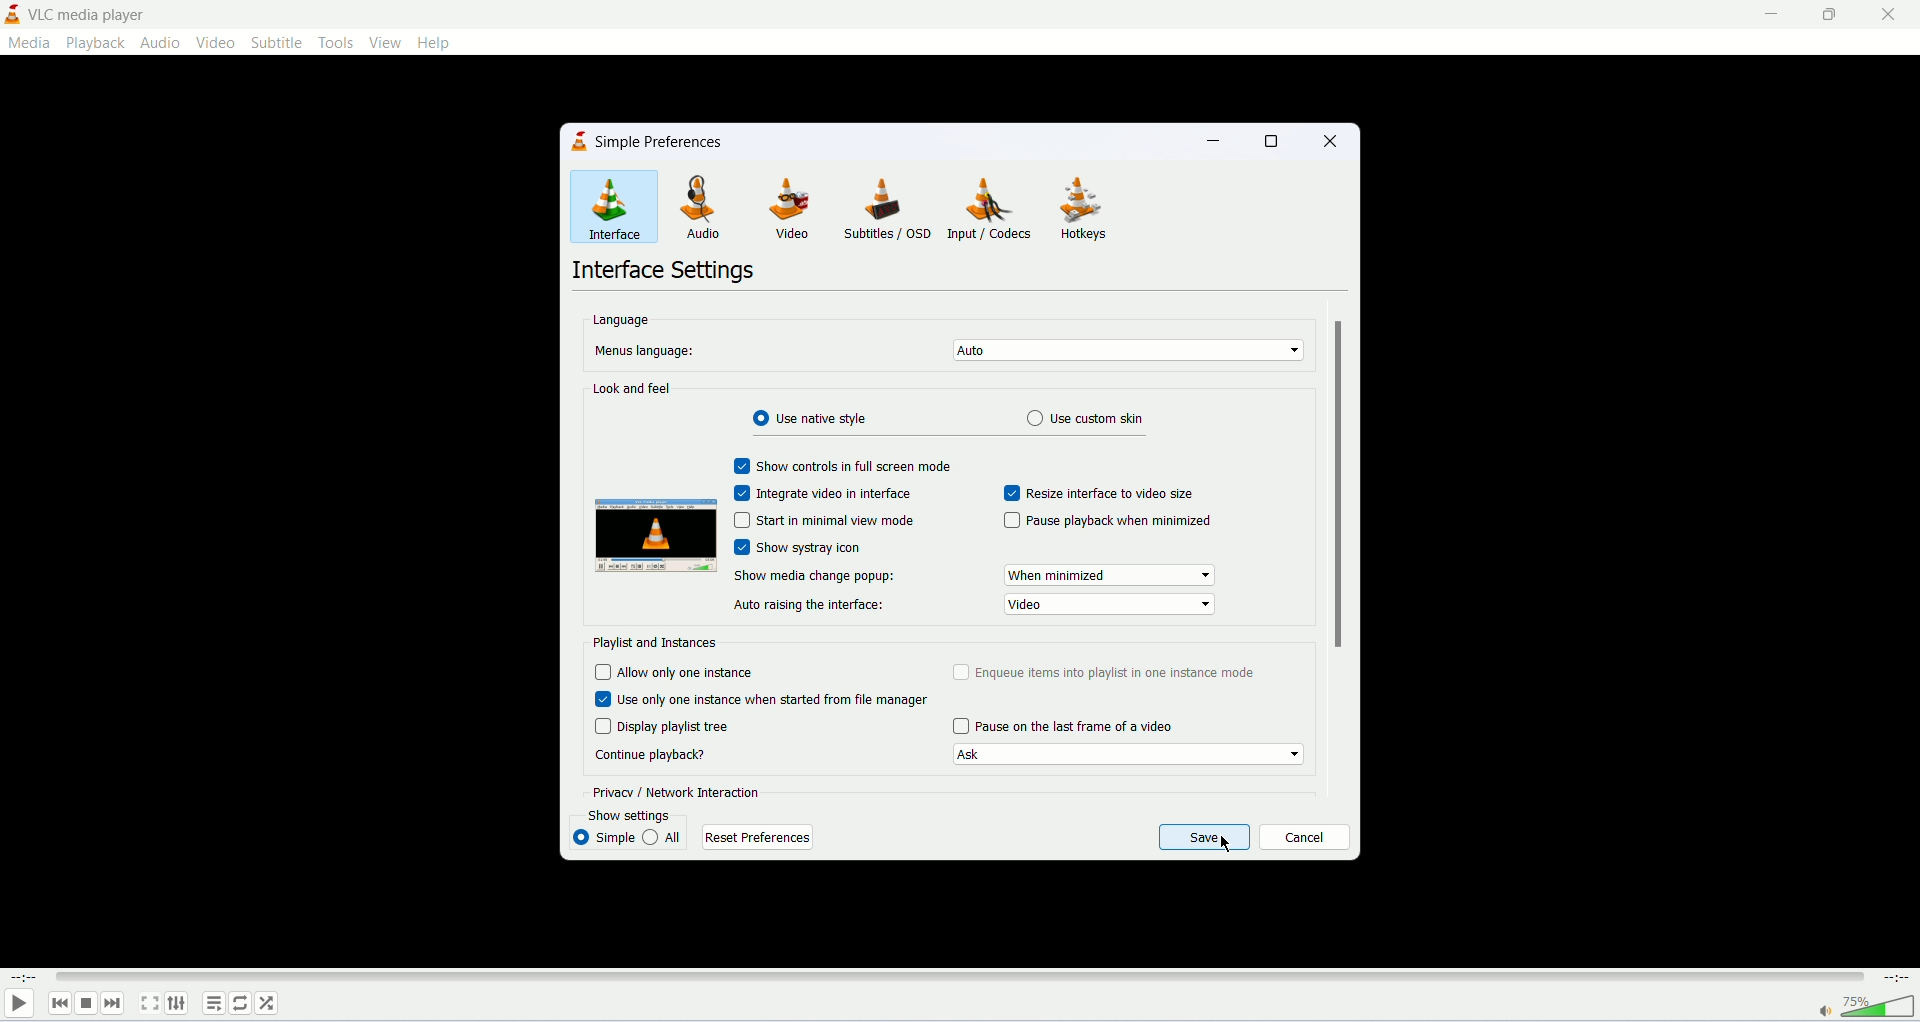  What do you see at coordinates (1828, 18) in the screenshot?
I see `maximize` at bounding box center [1828, 18].